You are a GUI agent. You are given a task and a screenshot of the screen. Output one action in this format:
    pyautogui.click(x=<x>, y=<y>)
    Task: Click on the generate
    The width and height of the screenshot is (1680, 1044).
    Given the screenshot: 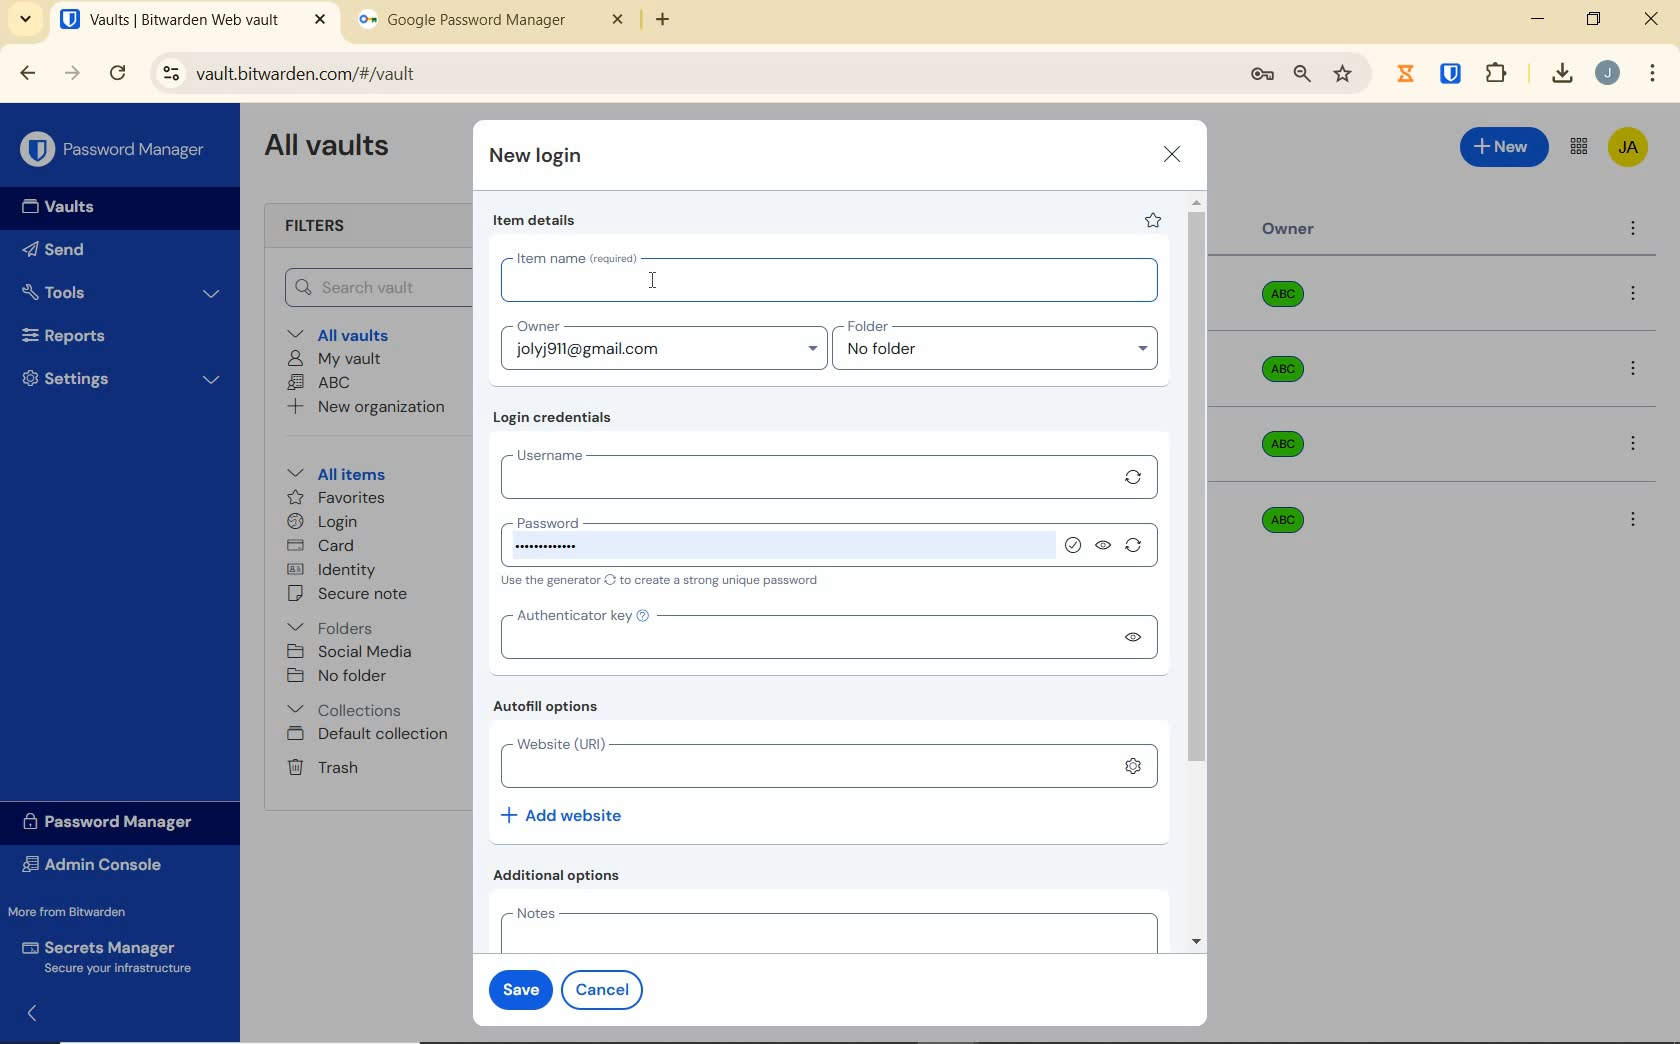 What is the action you would take?
    pyautogui.click(x=1138, y=549)
    